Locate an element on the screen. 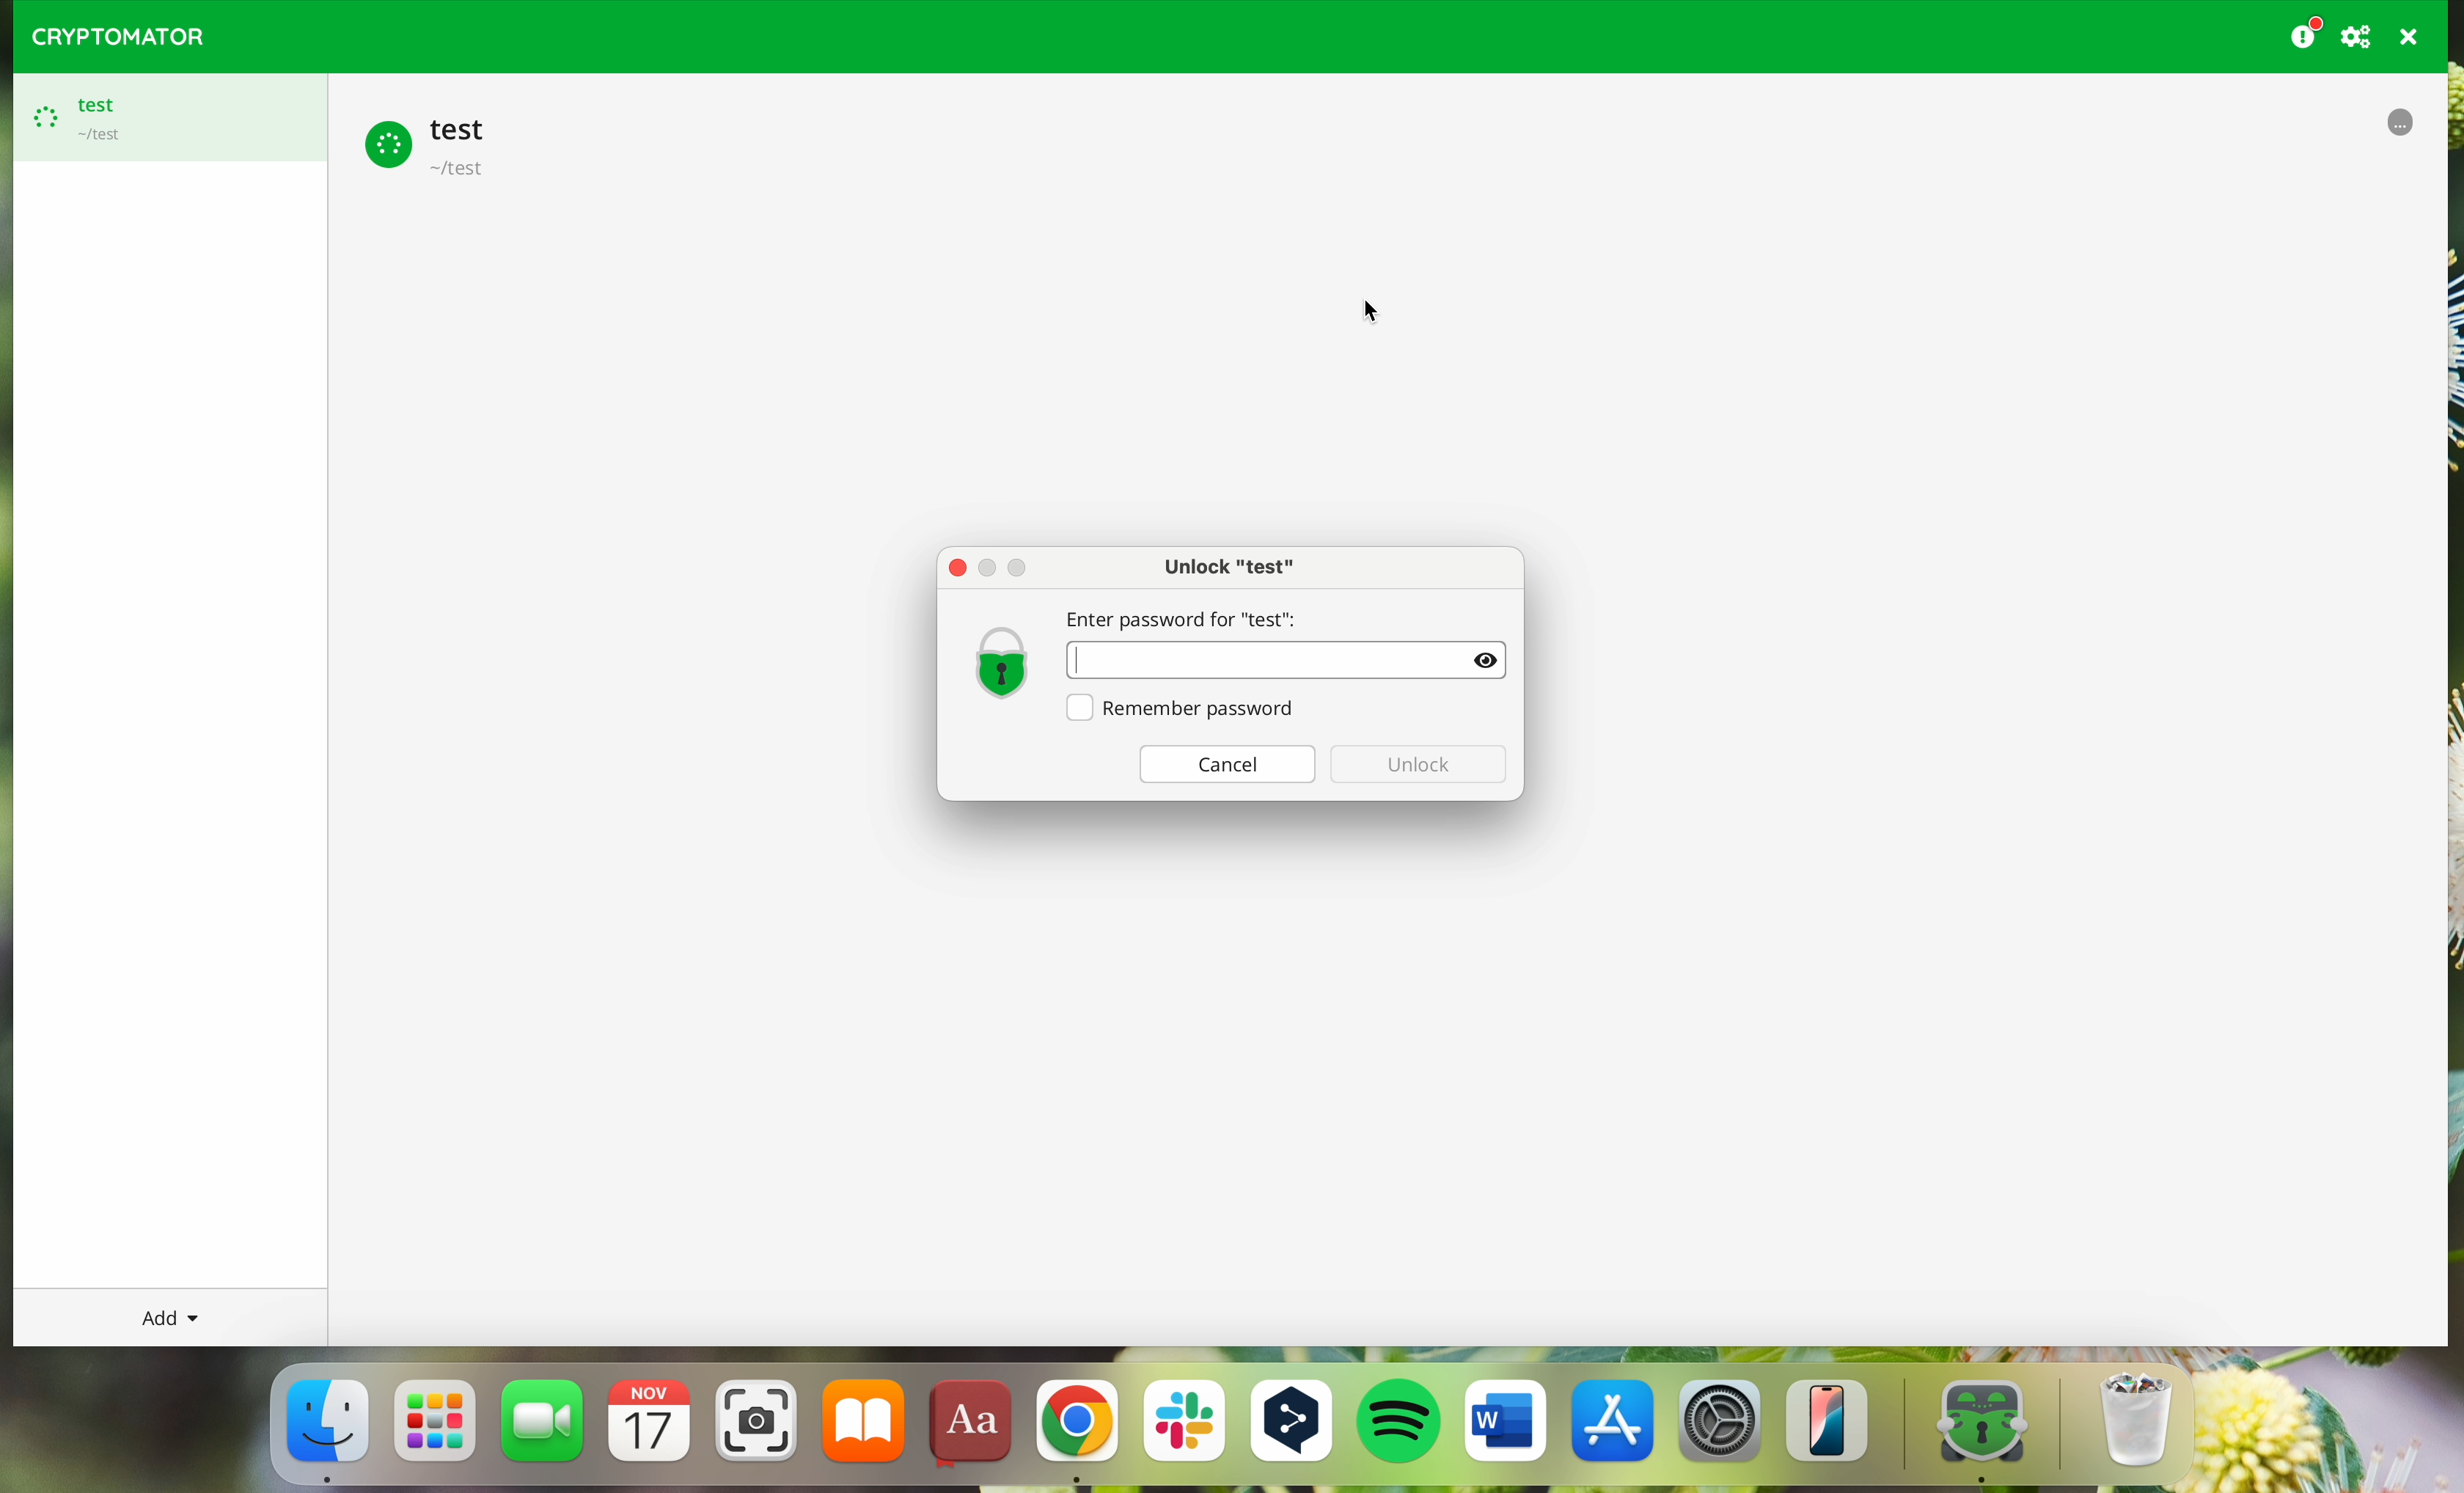  trash is located at coordinates (2131, 1428).